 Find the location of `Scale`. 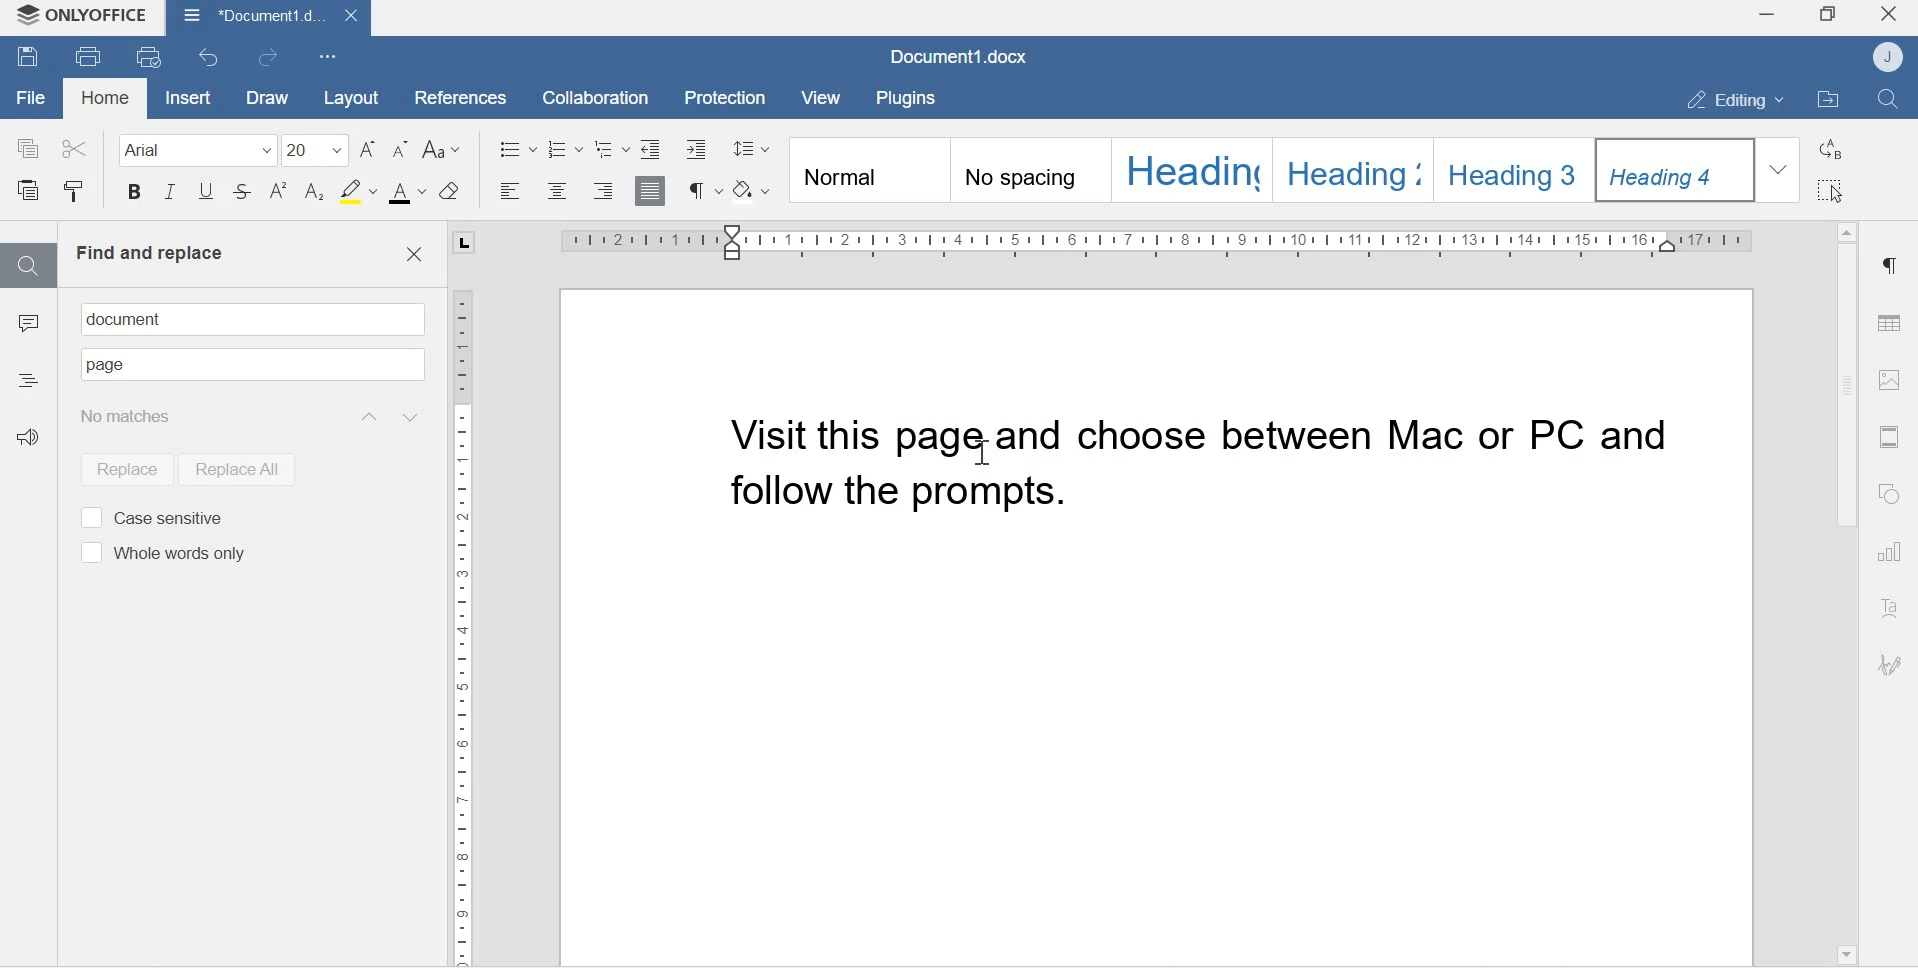

Scale is located at coordinates (463, 618).